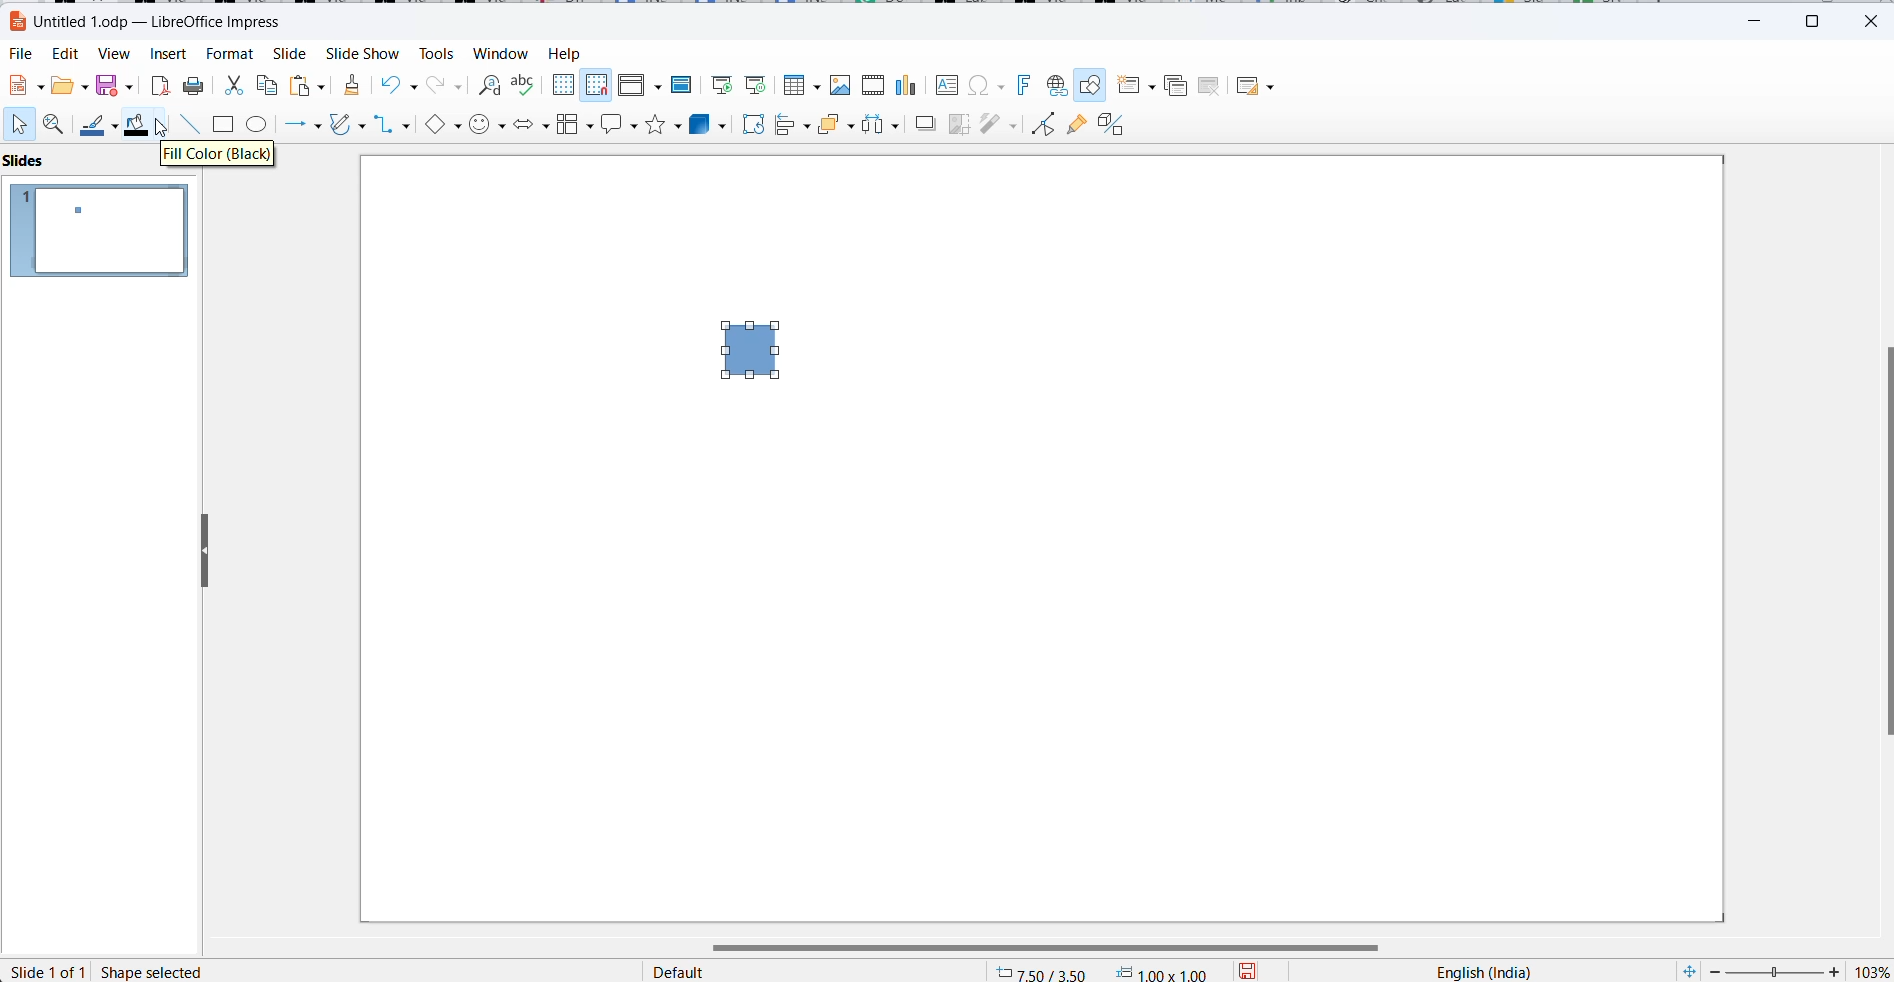 The image size is (1894, 982). I want to click on Show draw functions, so click(1092, 87).